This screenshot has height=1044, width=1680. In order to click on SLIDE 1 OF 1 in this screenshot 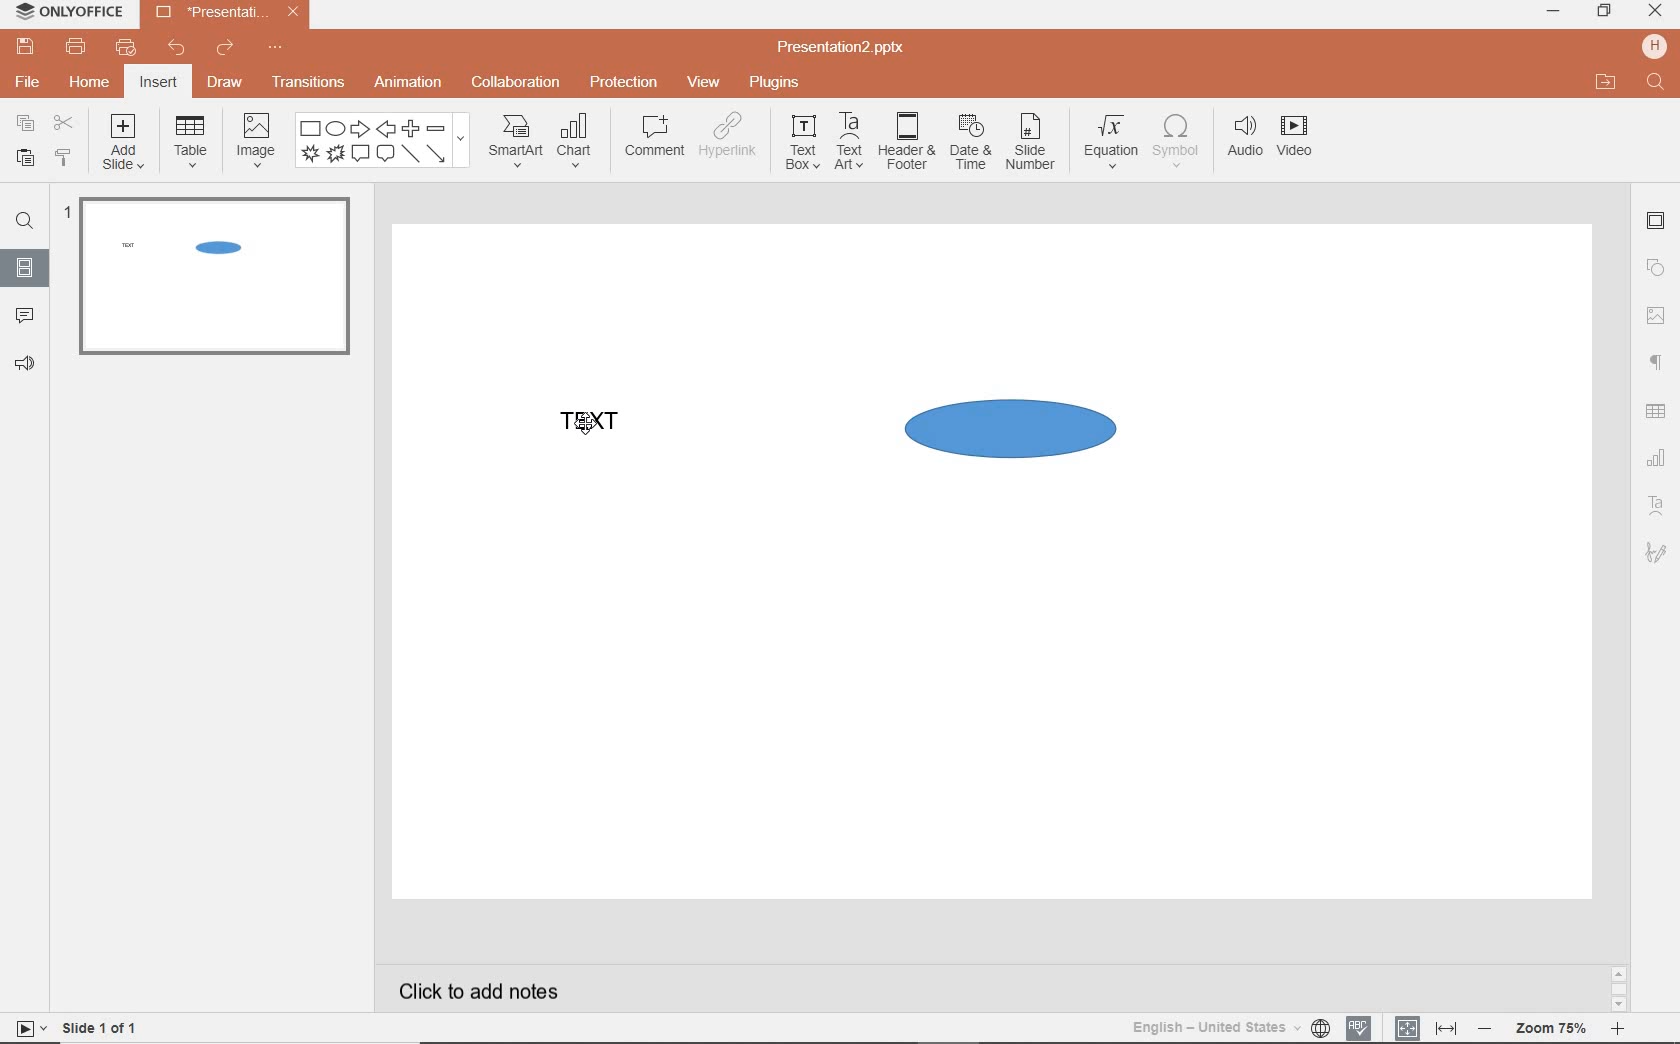, I will do `click(78, 1027)`.